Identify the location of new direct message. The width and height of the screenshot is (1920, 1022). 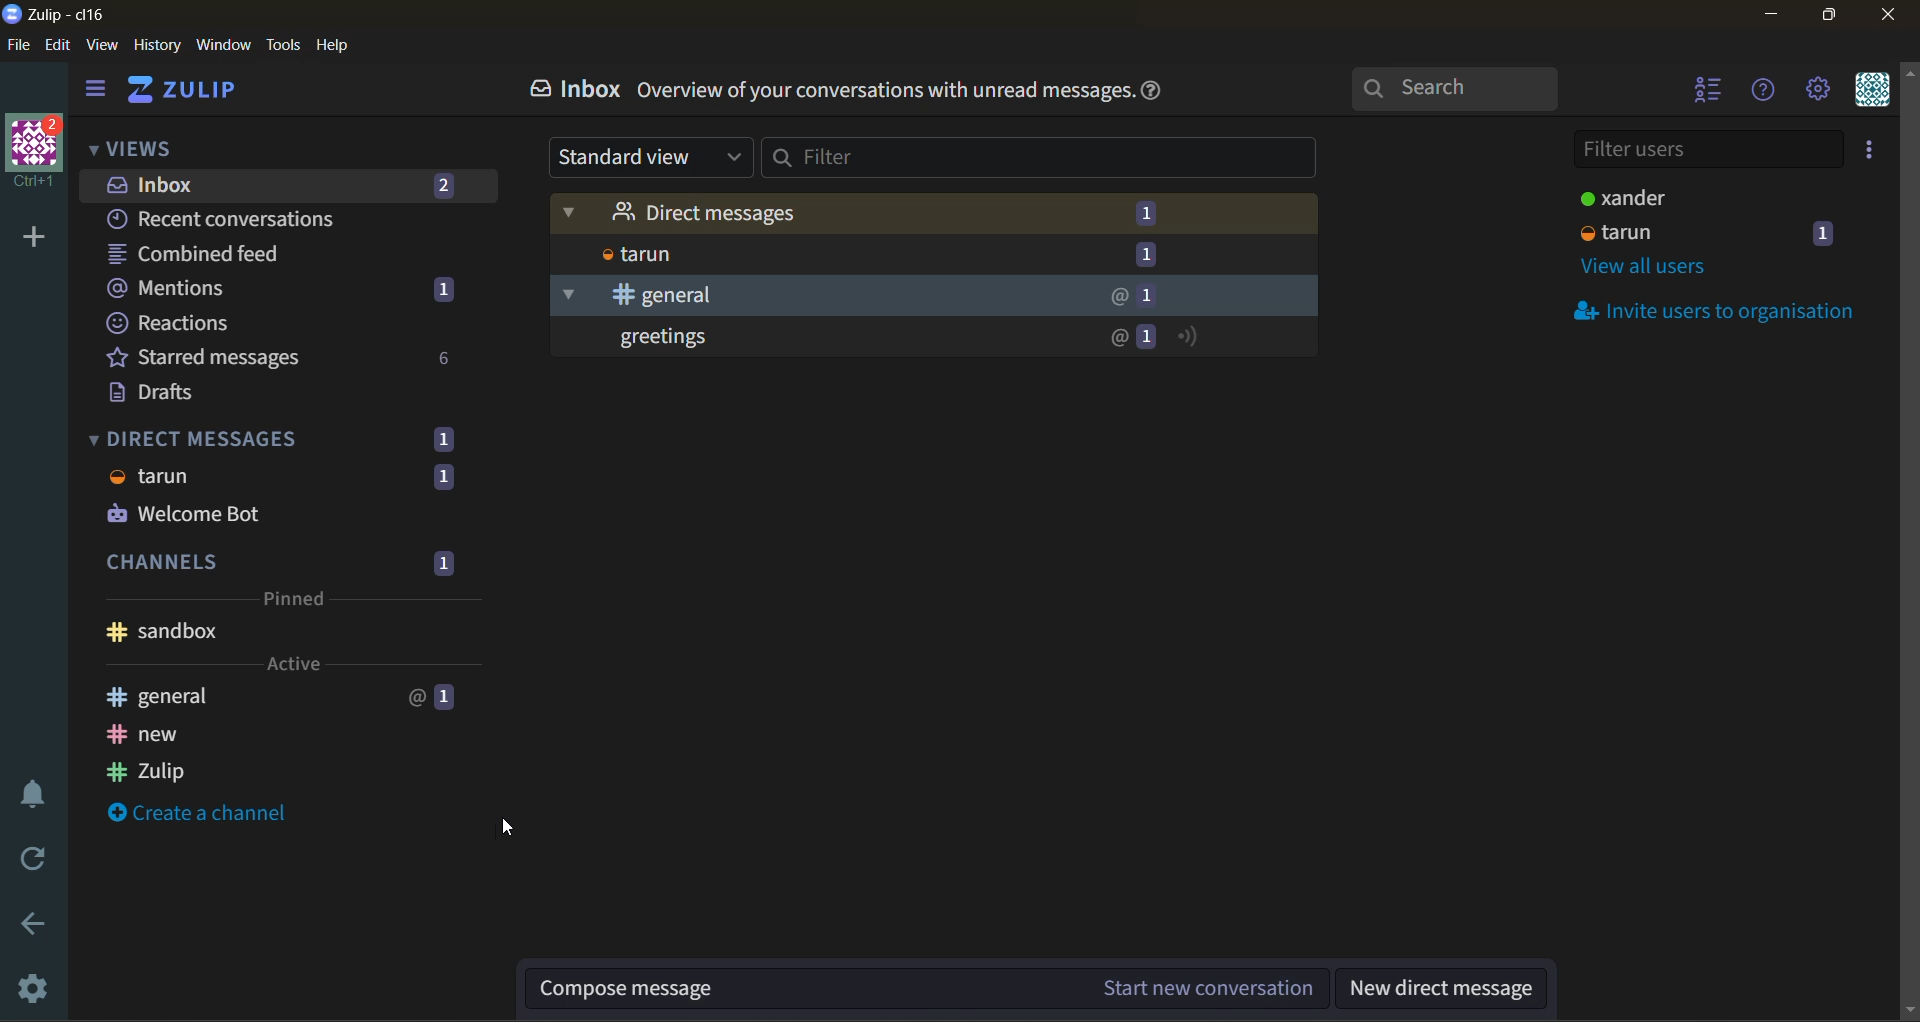
(1449, 989).